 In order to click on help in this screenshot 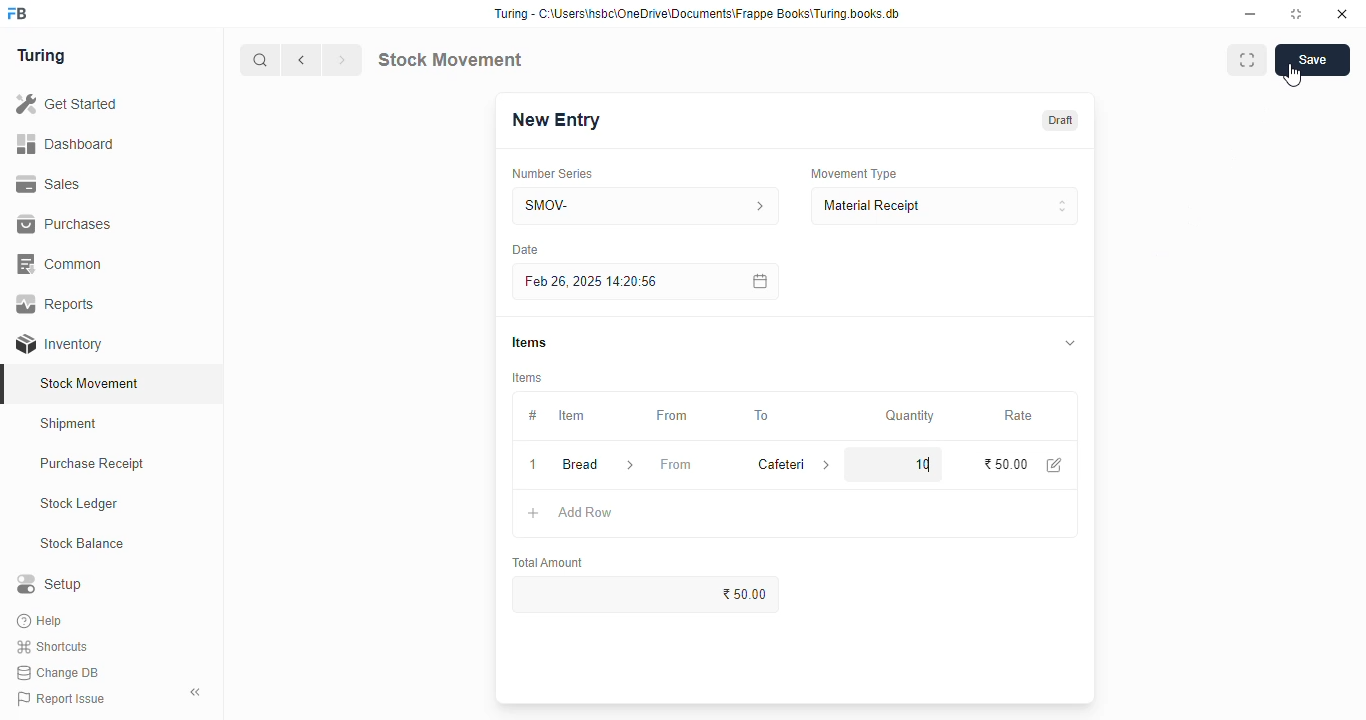, I will do `click(42, 621)`.